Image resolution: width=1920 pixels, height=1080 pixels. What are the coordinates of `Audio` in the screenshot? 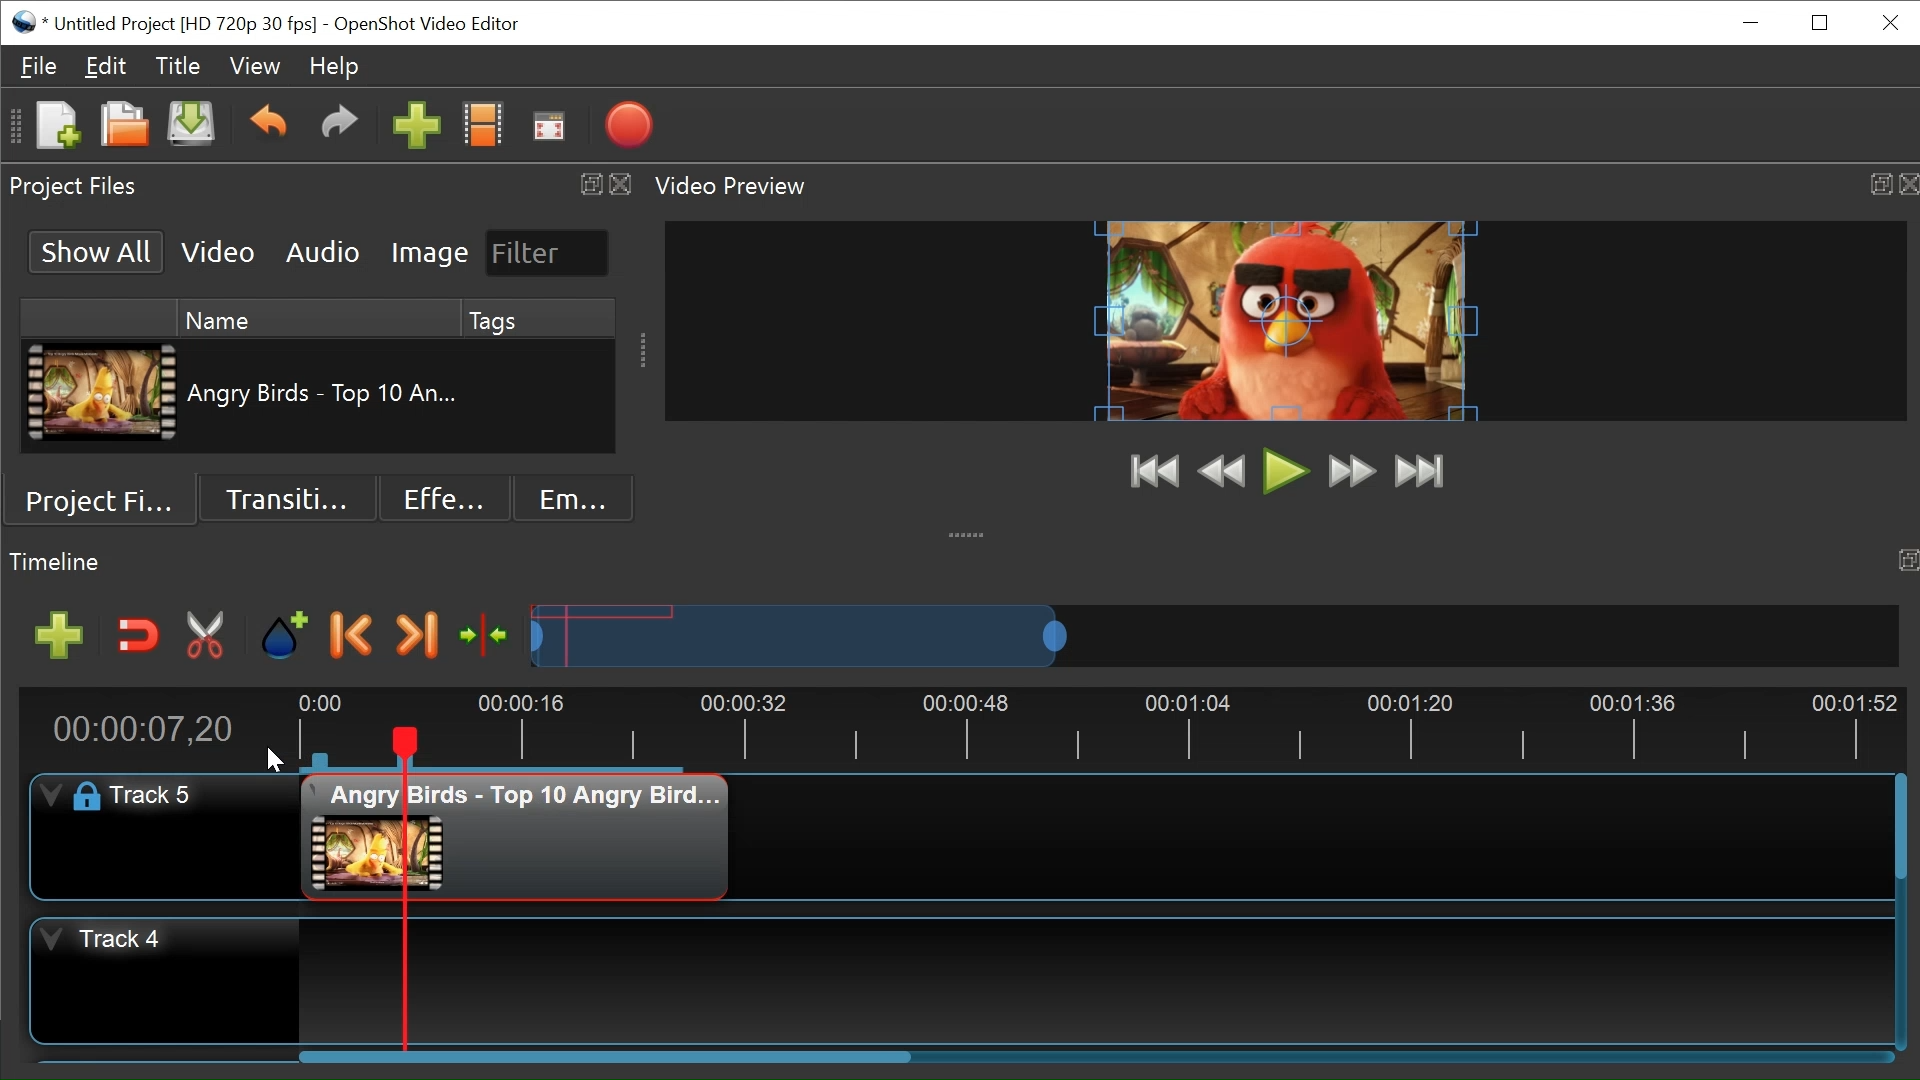 It's located at (325, 251).